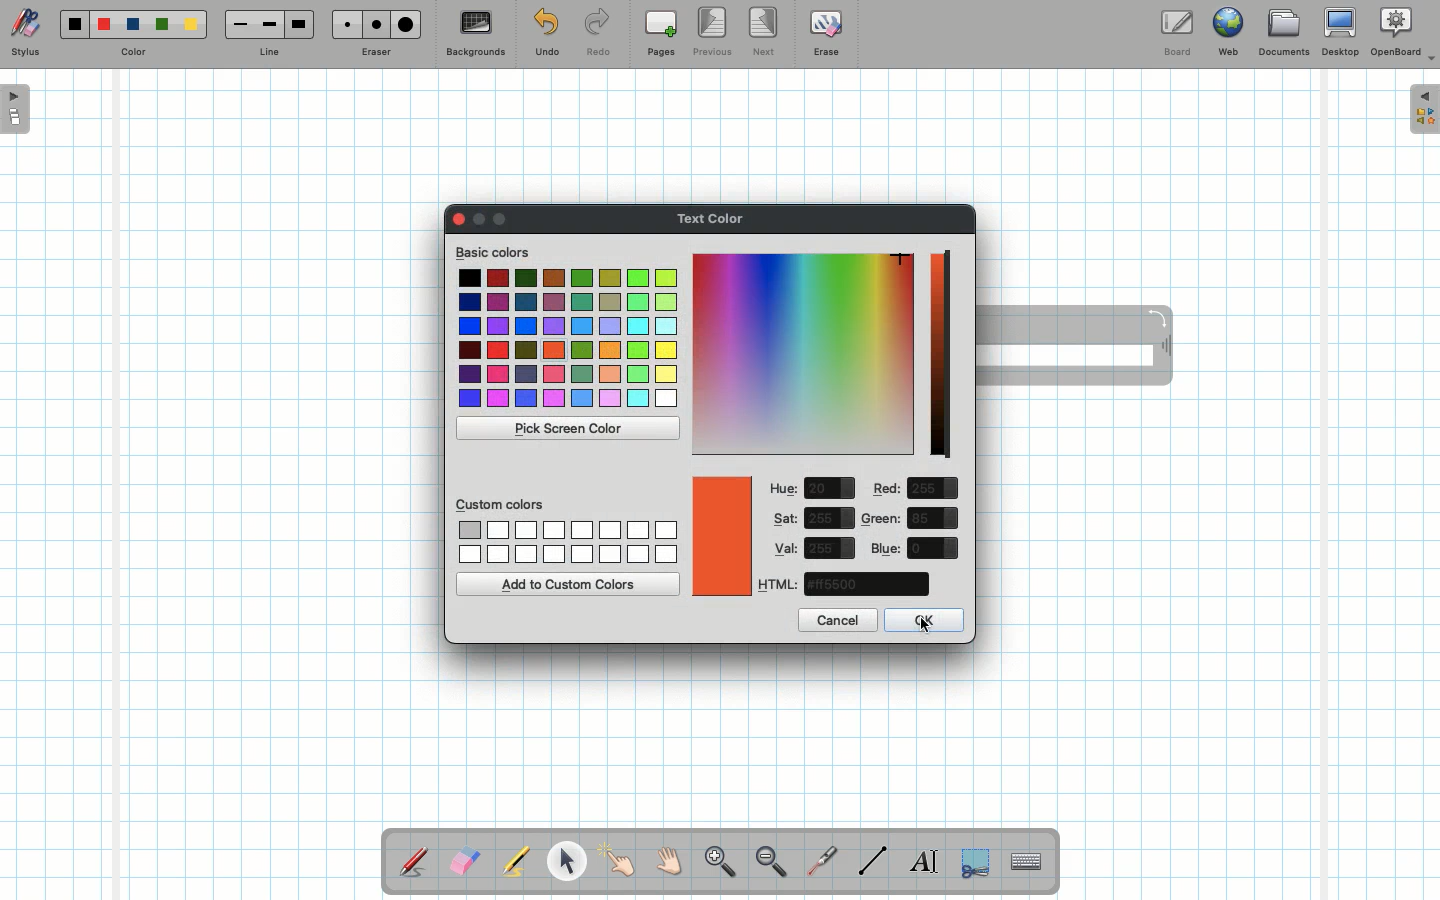  I want to click on Small eraser, so click(342, 24).